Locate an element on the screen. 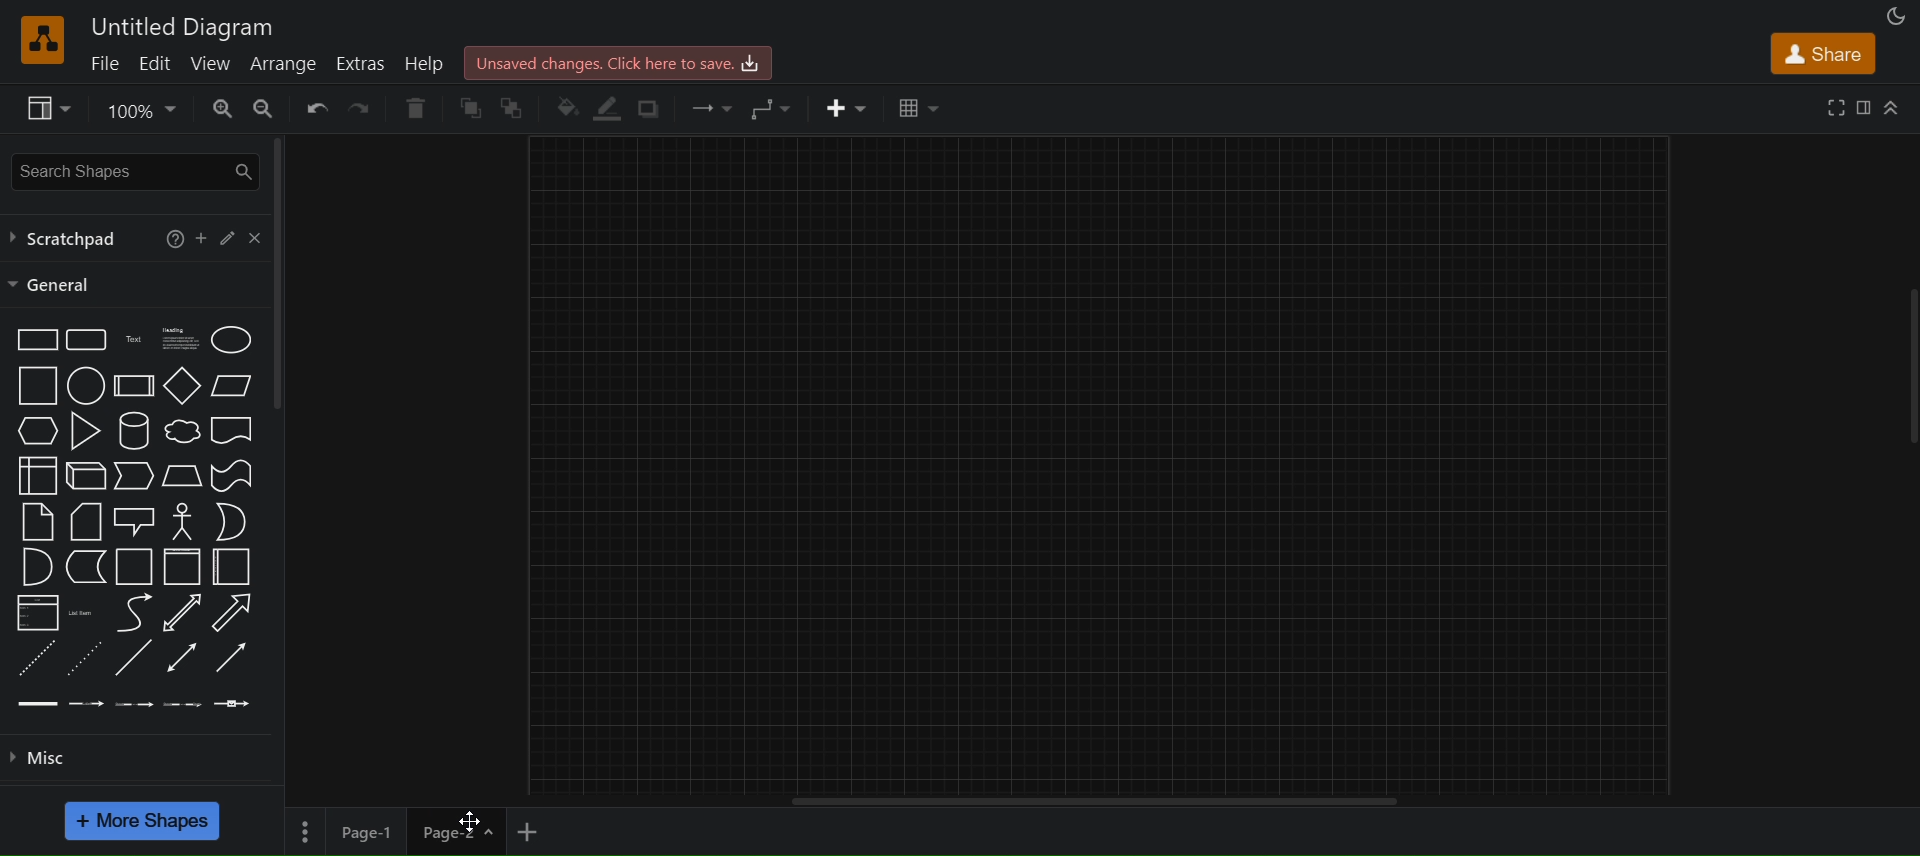  zoom is located at coordinates (146, 109).